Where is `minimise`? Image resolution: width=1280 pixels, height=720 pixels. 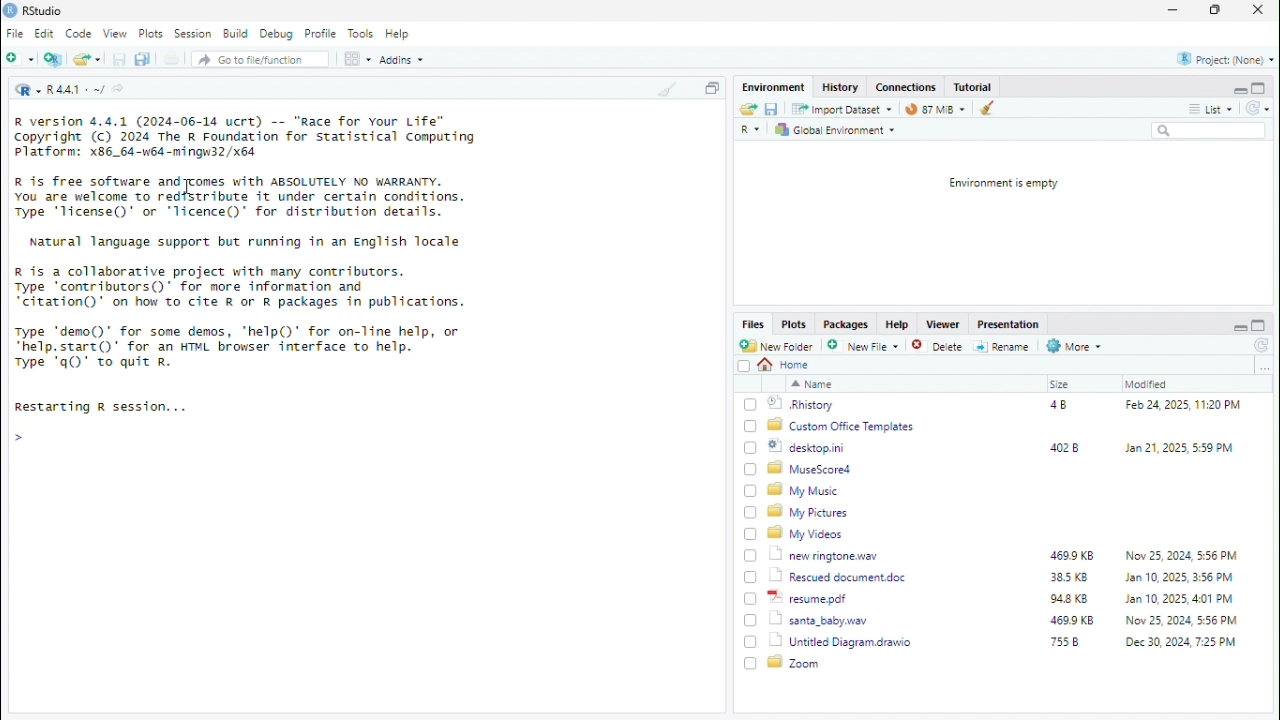
minimise is located at coordinates (1239, 90).